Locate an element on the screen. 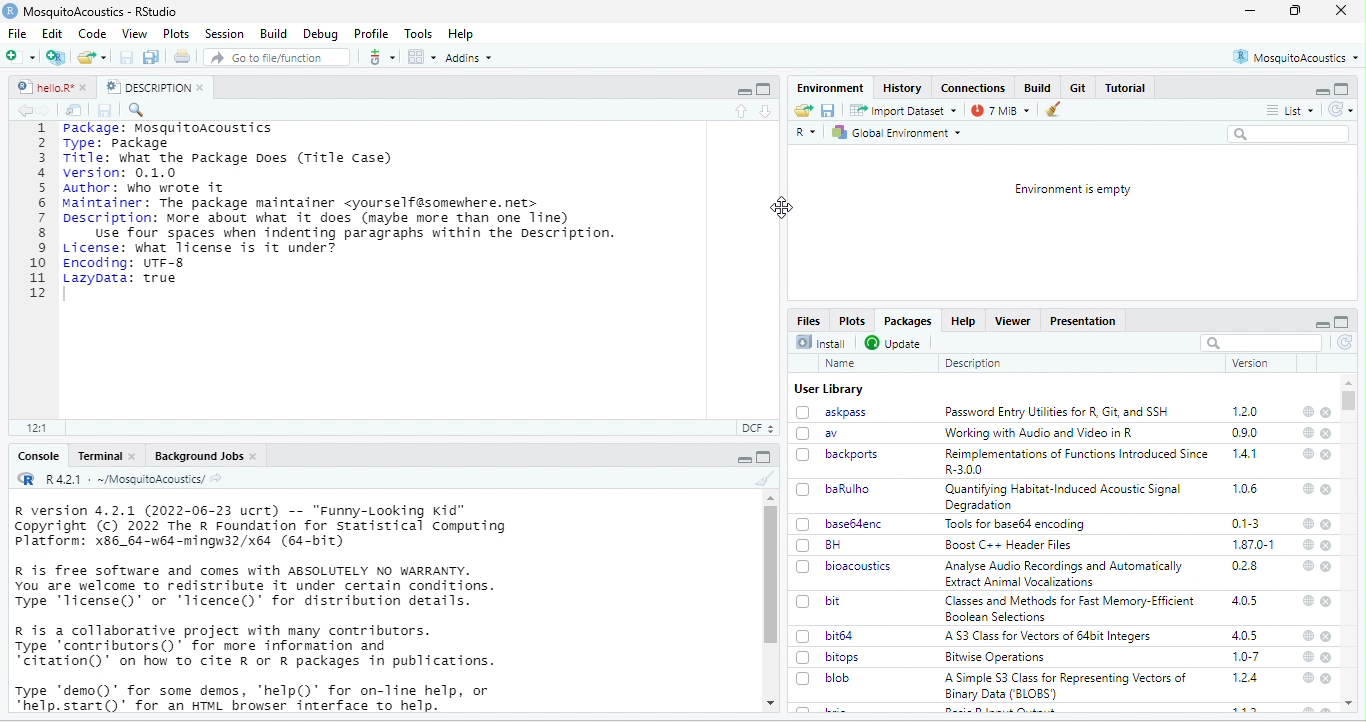  Connections is located at coordinates (973, 88).